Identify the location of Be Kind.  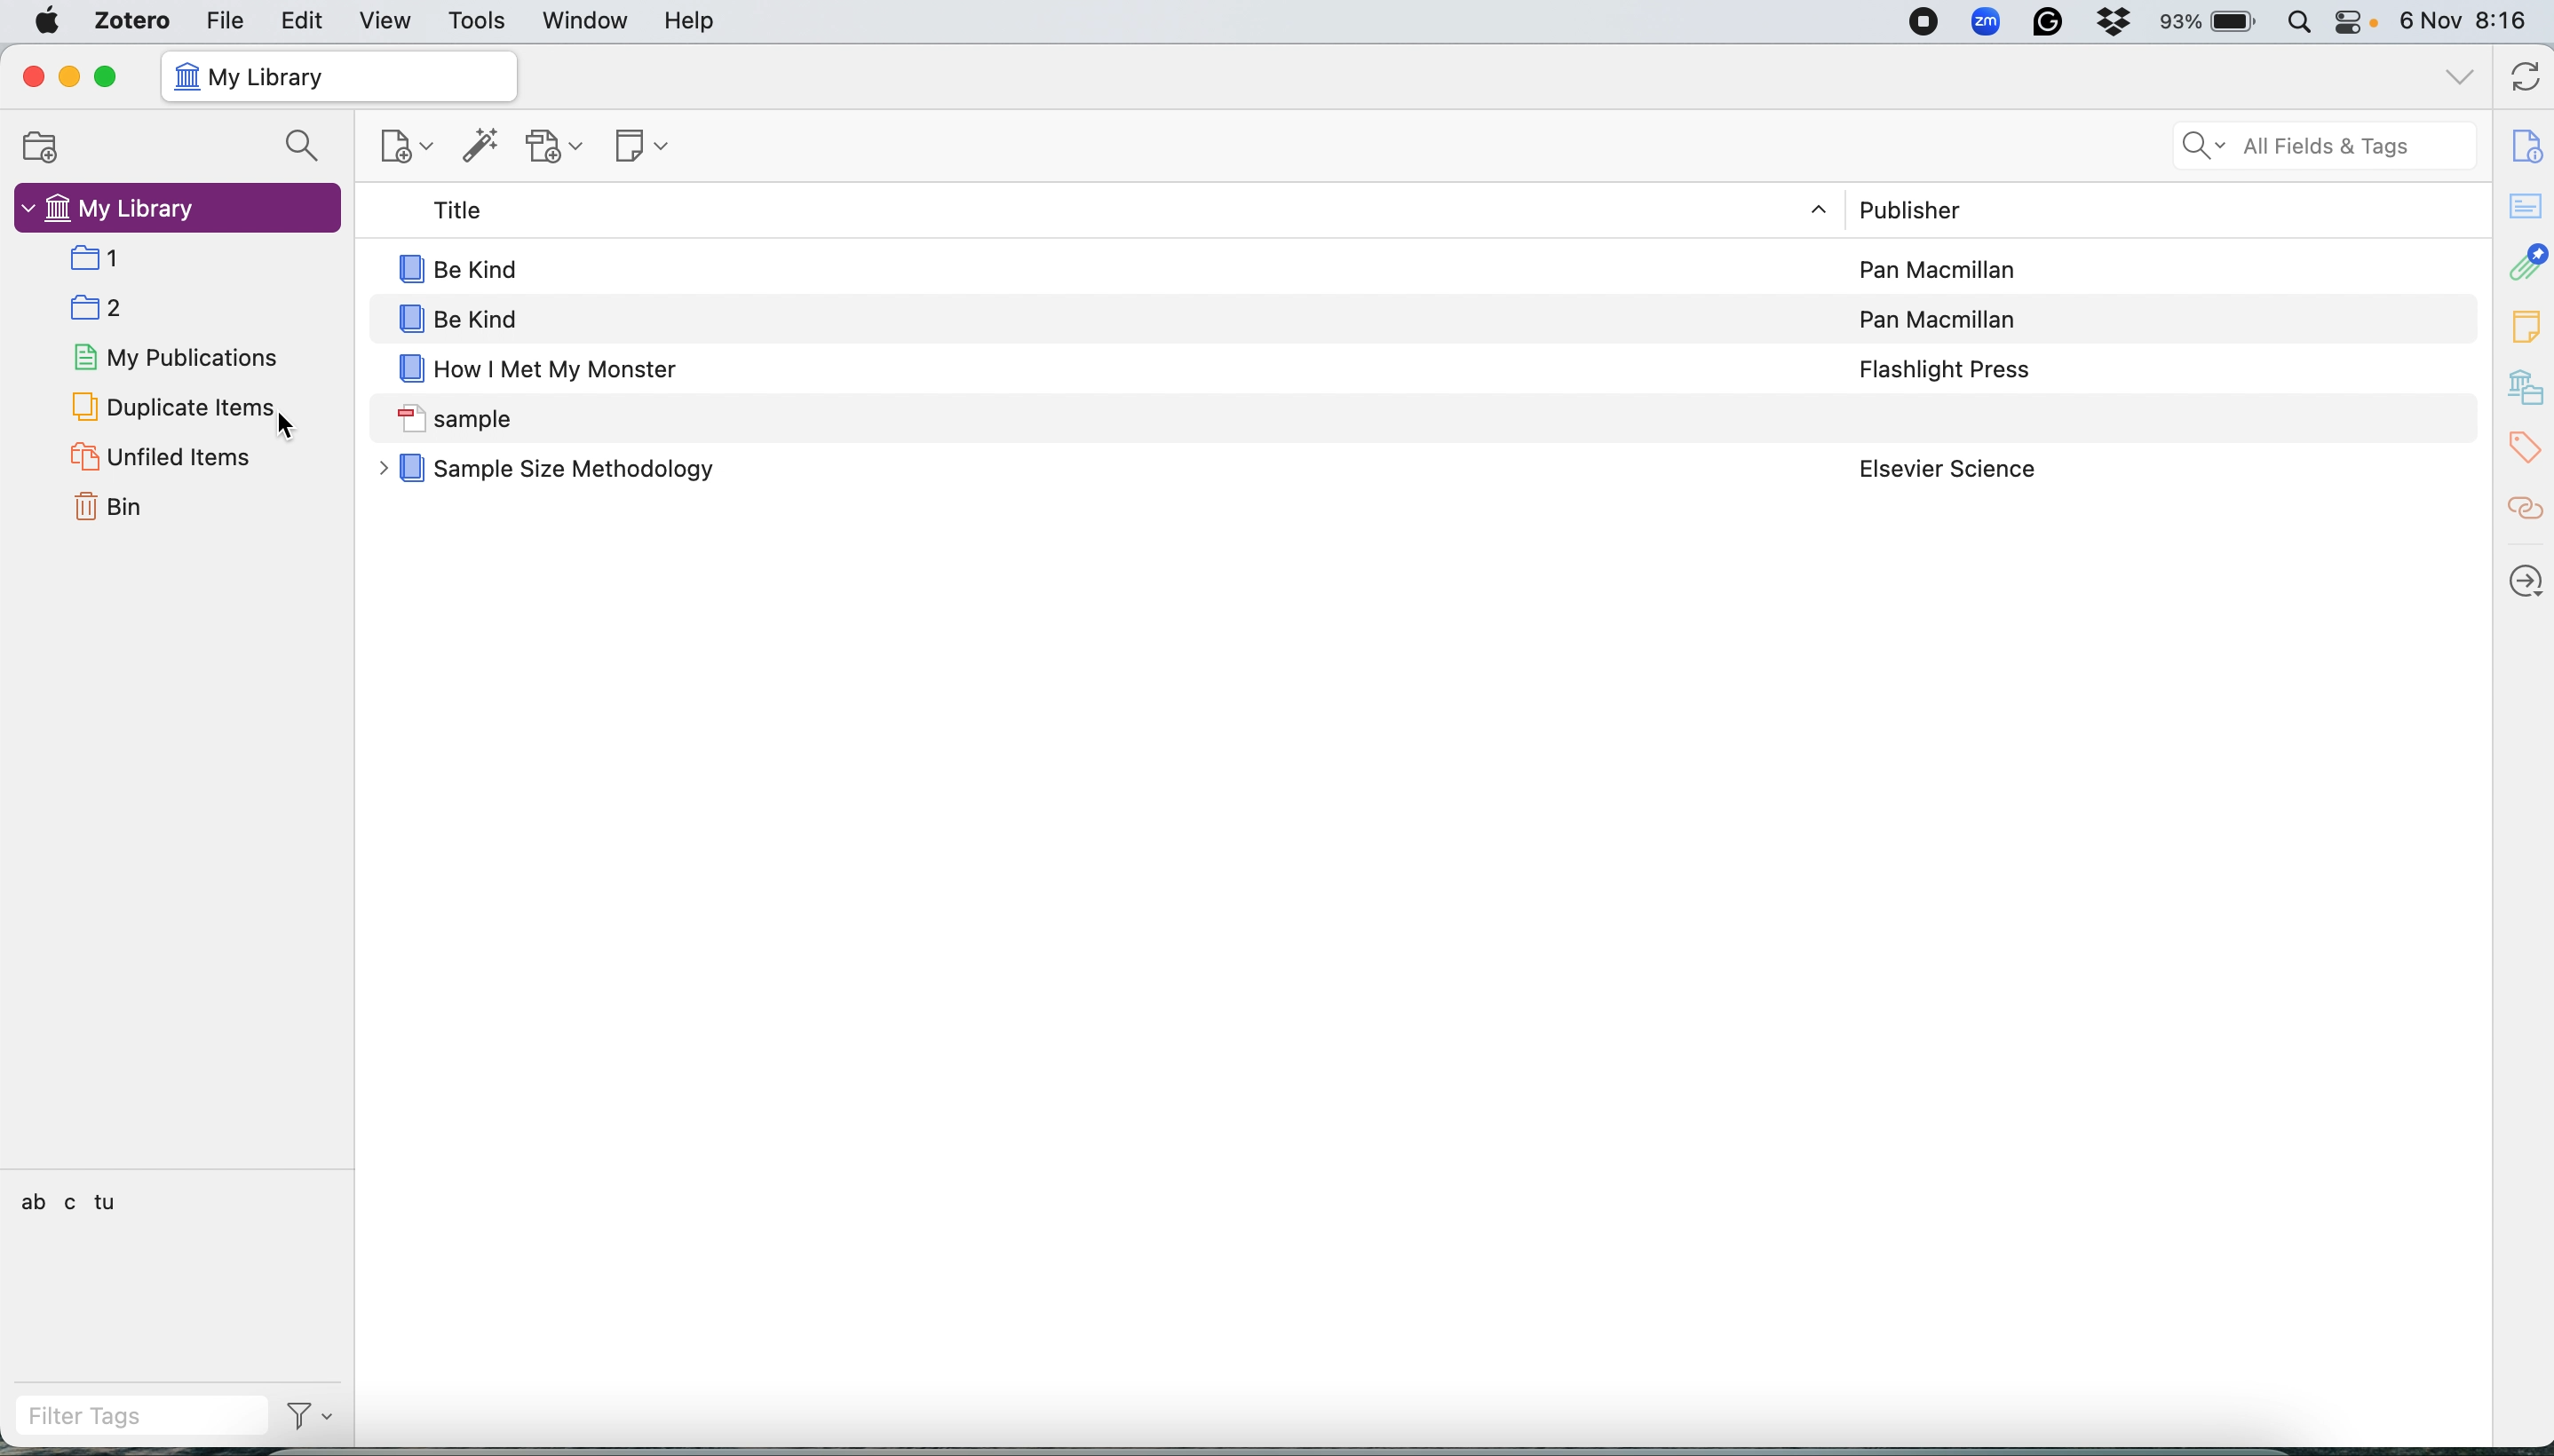
(1075, 313).